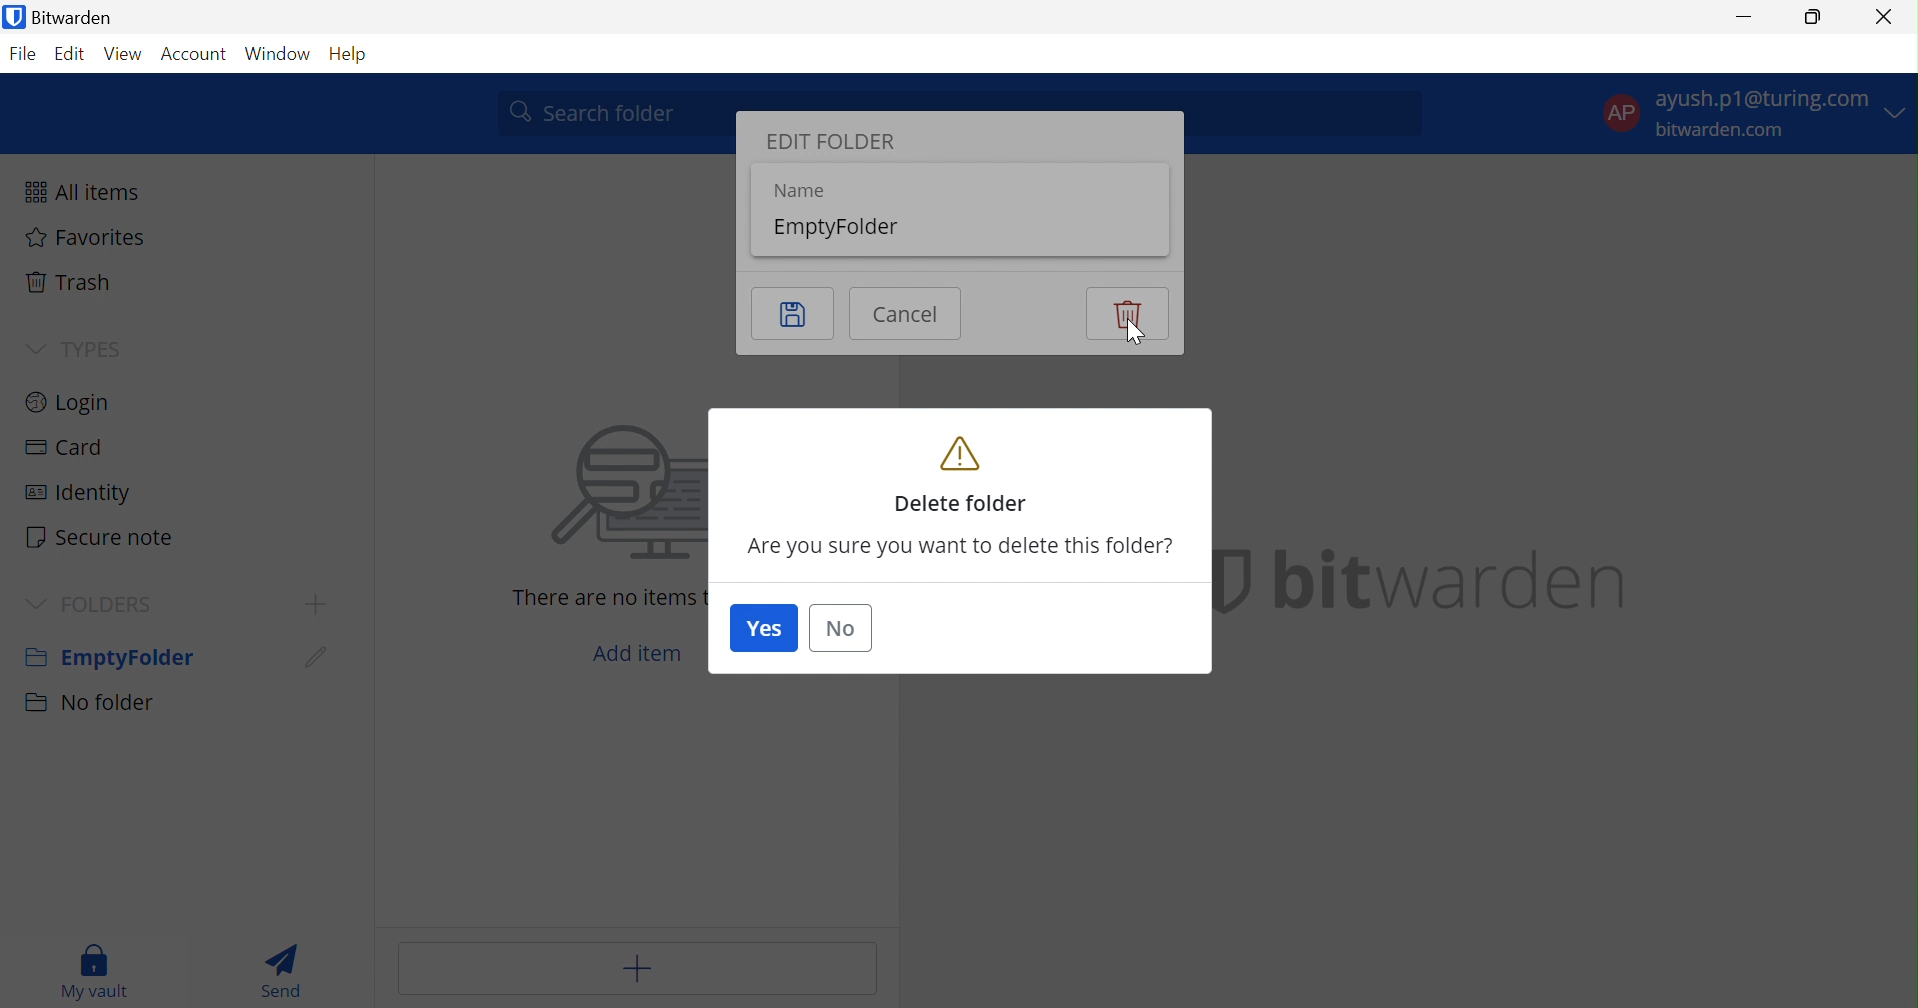  What do you see at coordinates (642, 968) in the screenshot?
I see `Add item` at bounding box center [642, 968].